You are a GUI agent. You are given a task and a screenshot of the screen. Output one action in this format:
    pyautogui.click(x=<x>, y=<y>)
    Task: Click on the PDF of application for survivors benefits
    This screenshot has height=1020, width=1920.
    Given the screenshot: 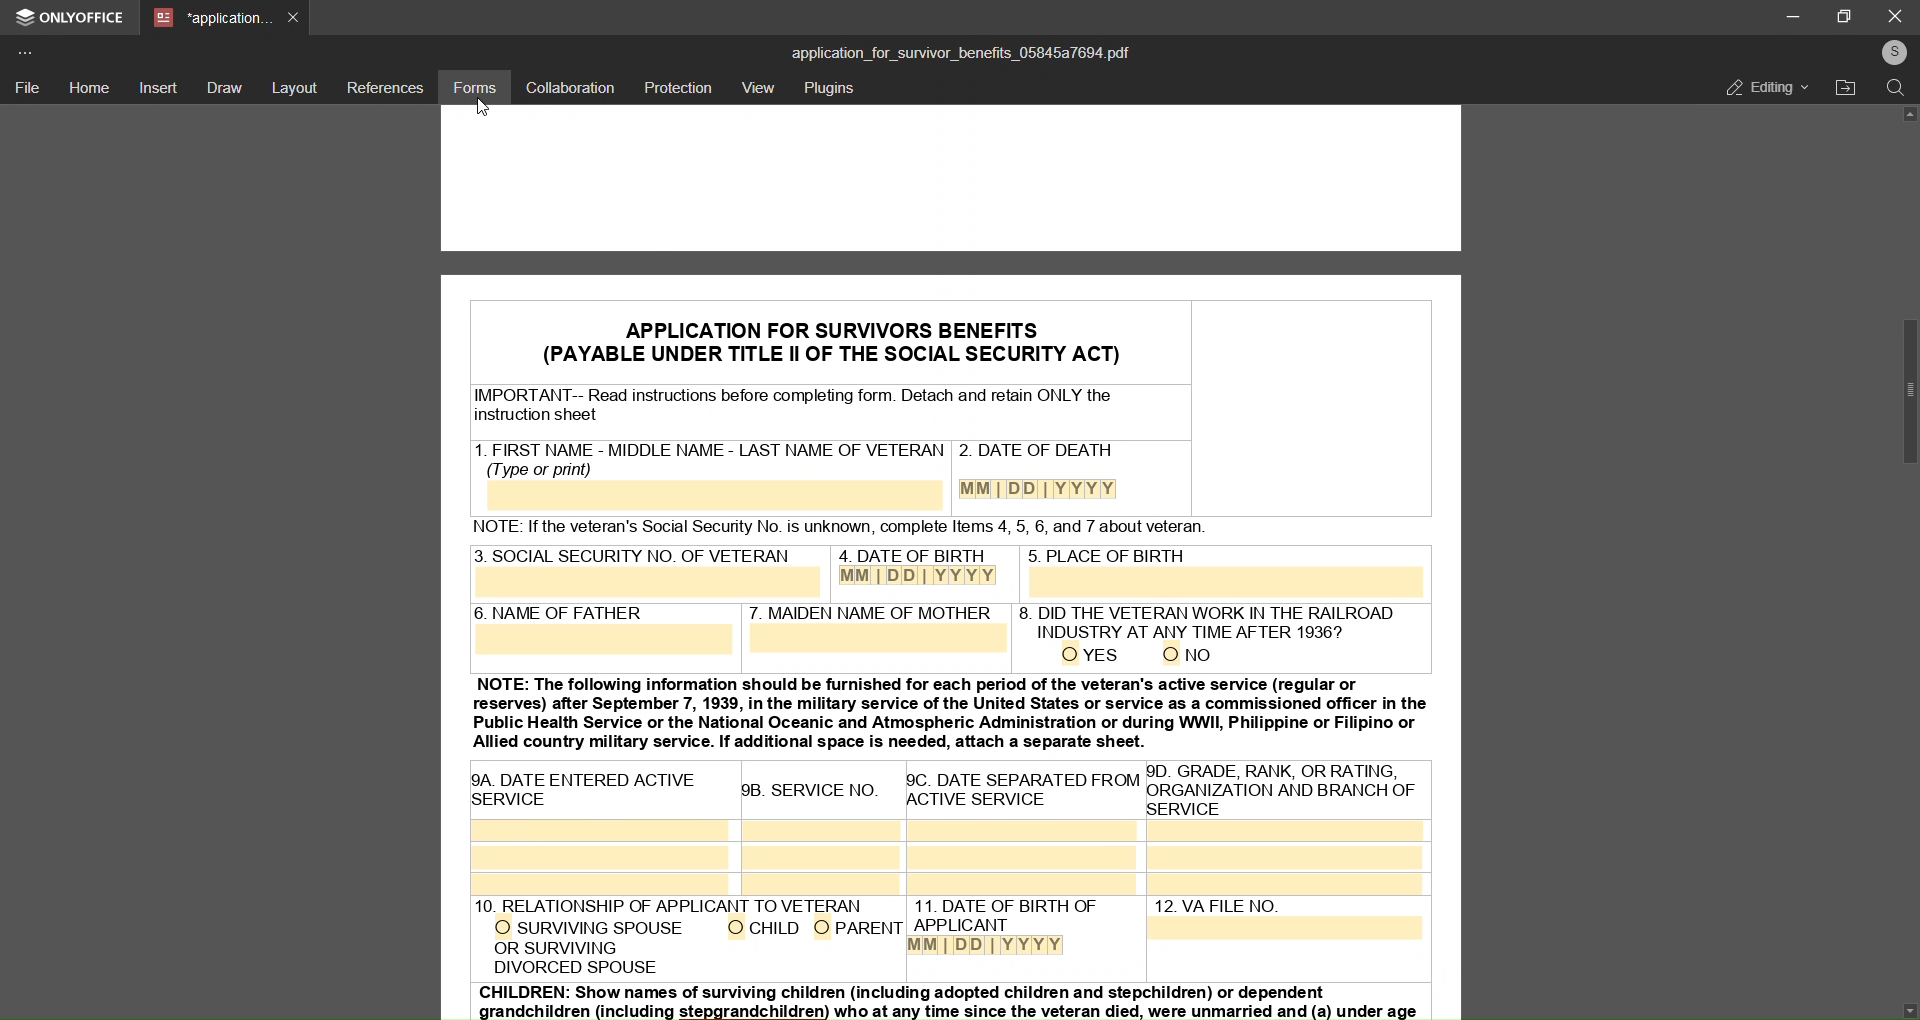 What is the action you would take?
    pyautogui.click(x=957, y=571)
    